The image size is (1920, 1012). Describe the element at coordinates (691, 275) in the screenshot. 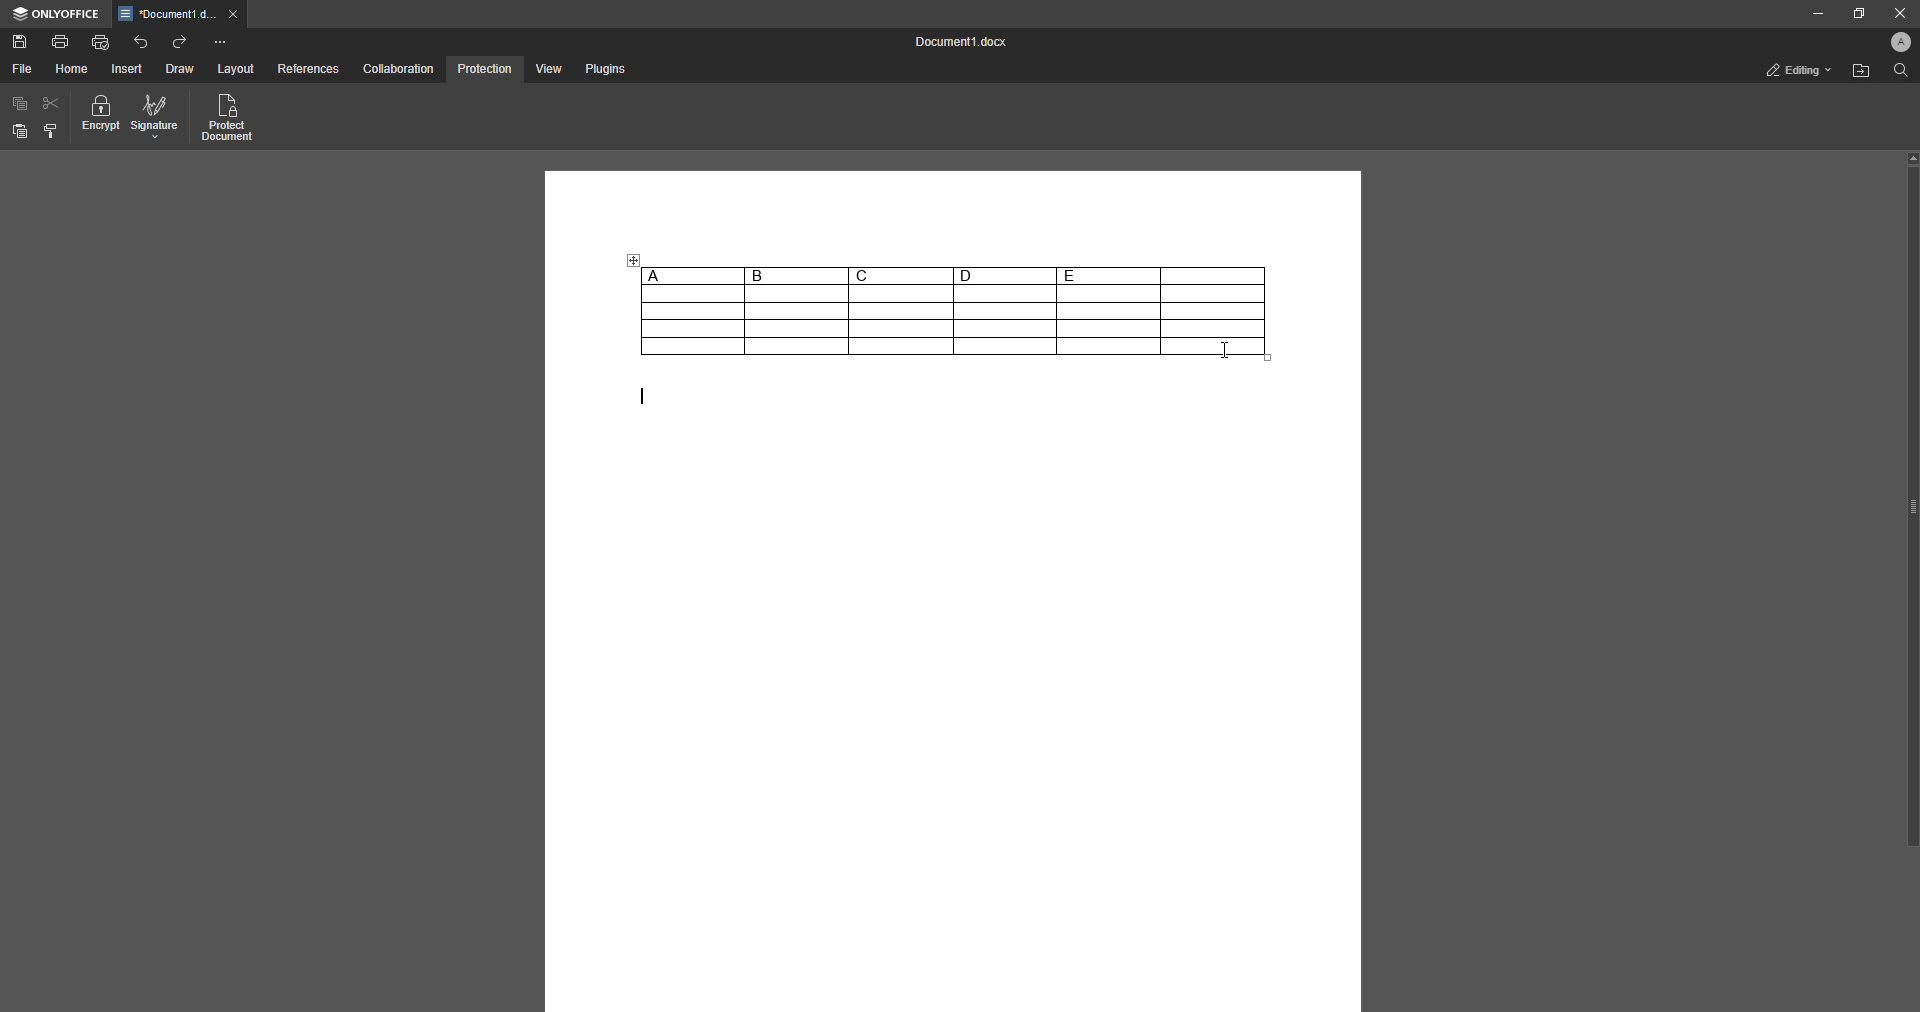

I see `A` at that location.